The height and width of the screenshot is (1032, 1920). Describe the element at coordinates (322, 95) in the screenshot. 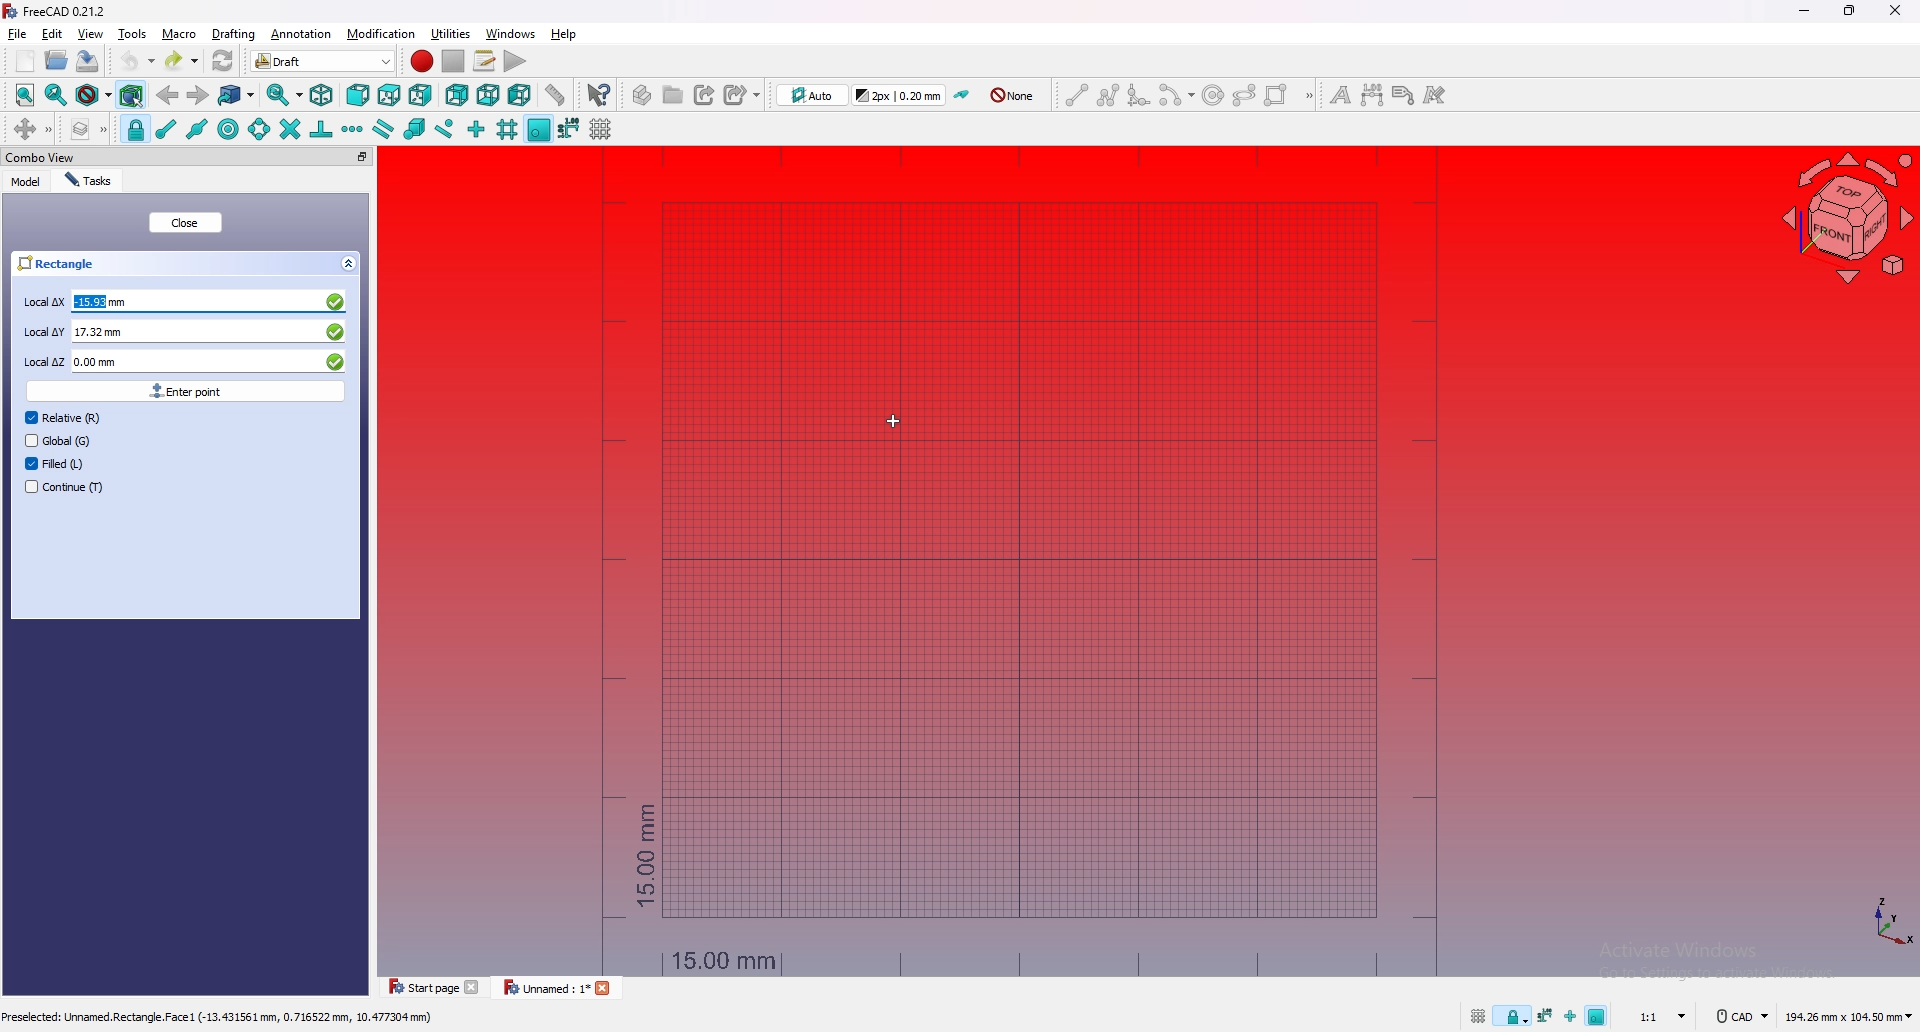

I see `isometric` at that location.